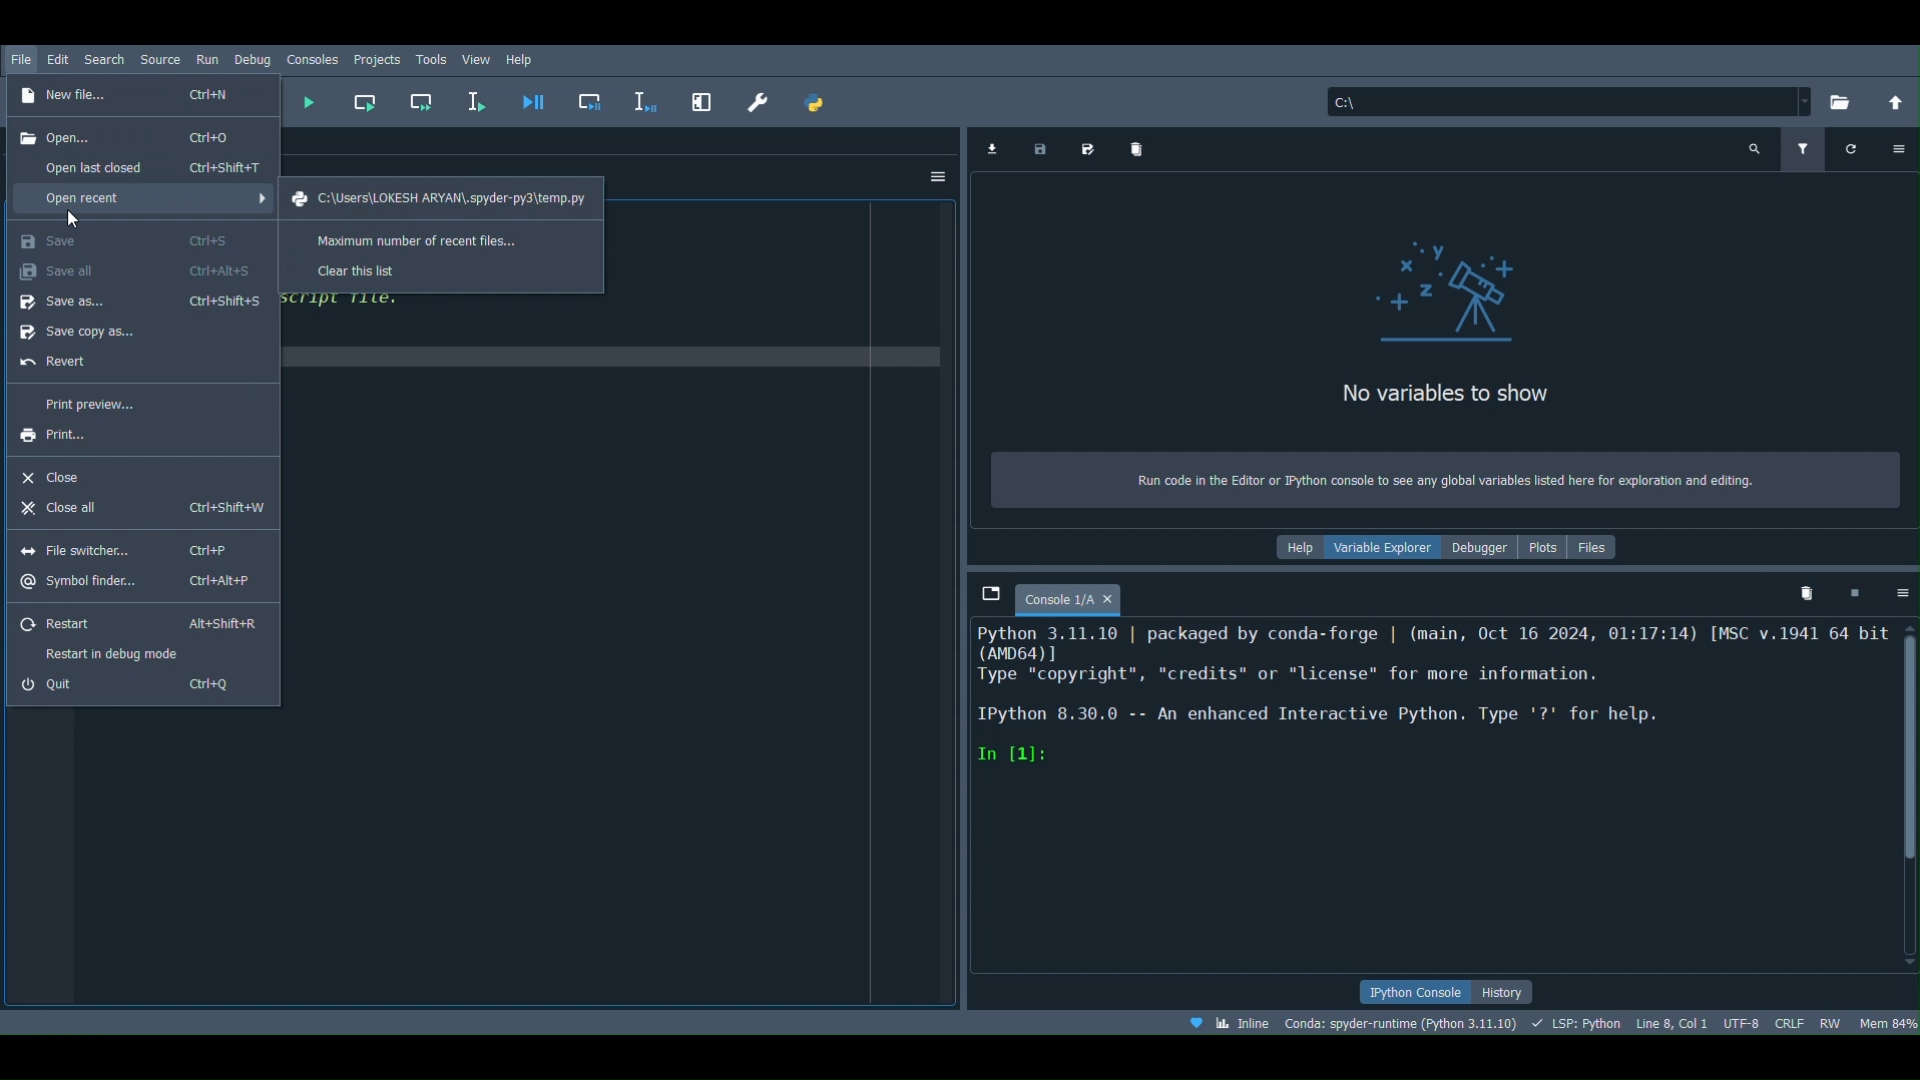 The width and height of the screenshot is (1920, 1080). Describe the element at coordinates (1847, 148) in the screenshot. I see `Refresh variables (Ctrl + R)` at that location.